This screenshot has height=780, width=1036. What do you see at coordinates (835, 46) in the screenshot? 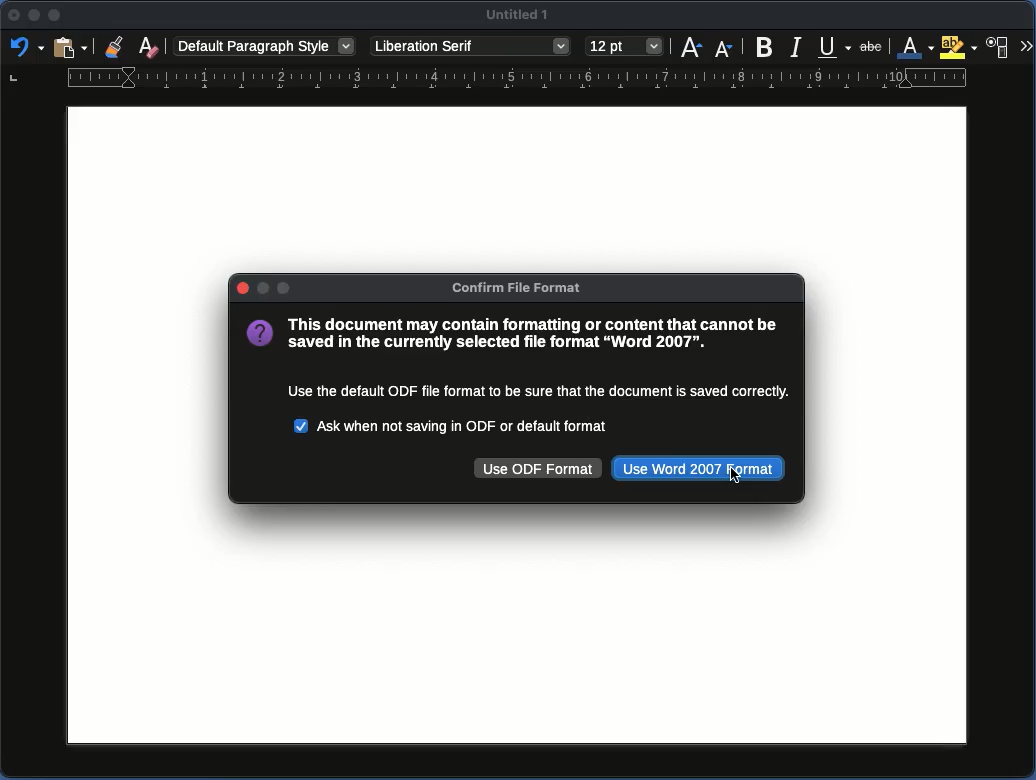
I see `Underline` at bounding box center [835, 46].